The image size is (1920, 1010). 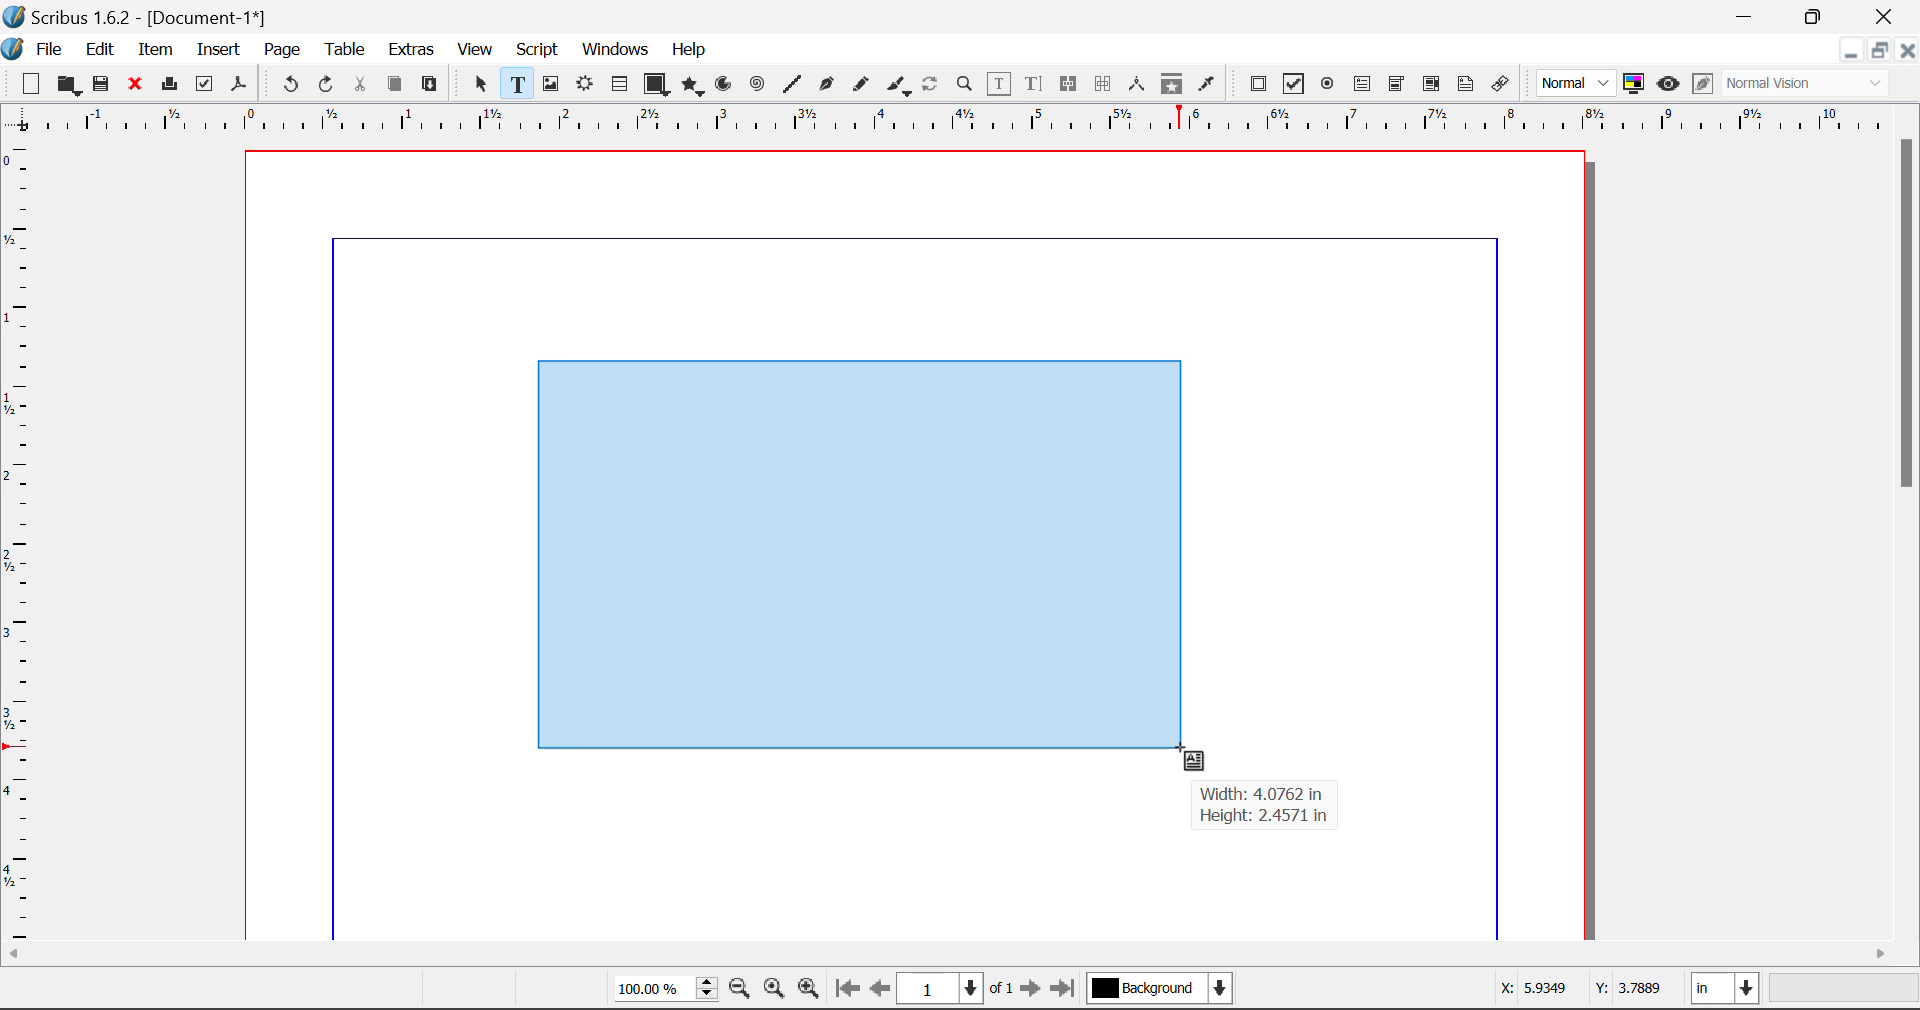 What do you see at coordinates (1466, 84) in the screenshot?
I see `Text Annotation` at bounding box center [1466, 84].